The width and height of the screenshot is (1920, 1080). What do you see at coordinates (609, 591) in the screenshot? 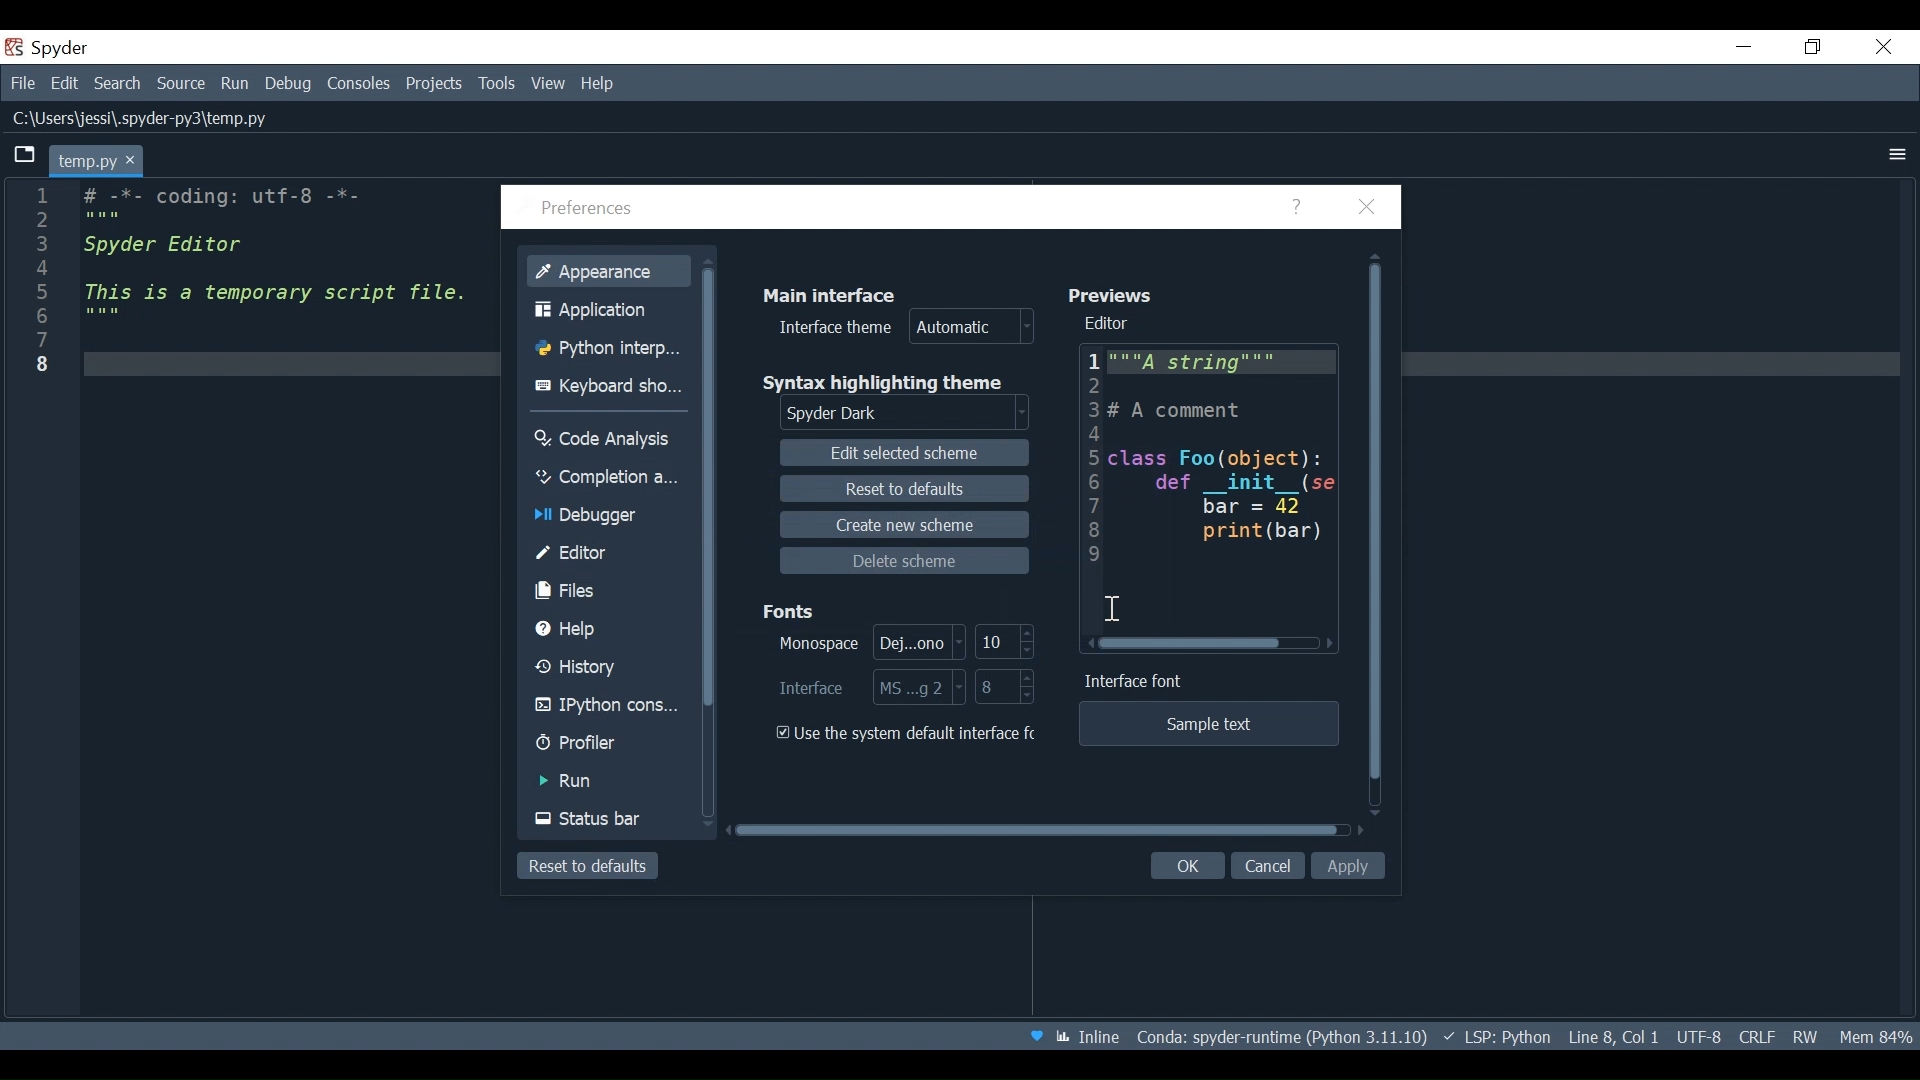
I see `Files` at bounding box center [609, 591].